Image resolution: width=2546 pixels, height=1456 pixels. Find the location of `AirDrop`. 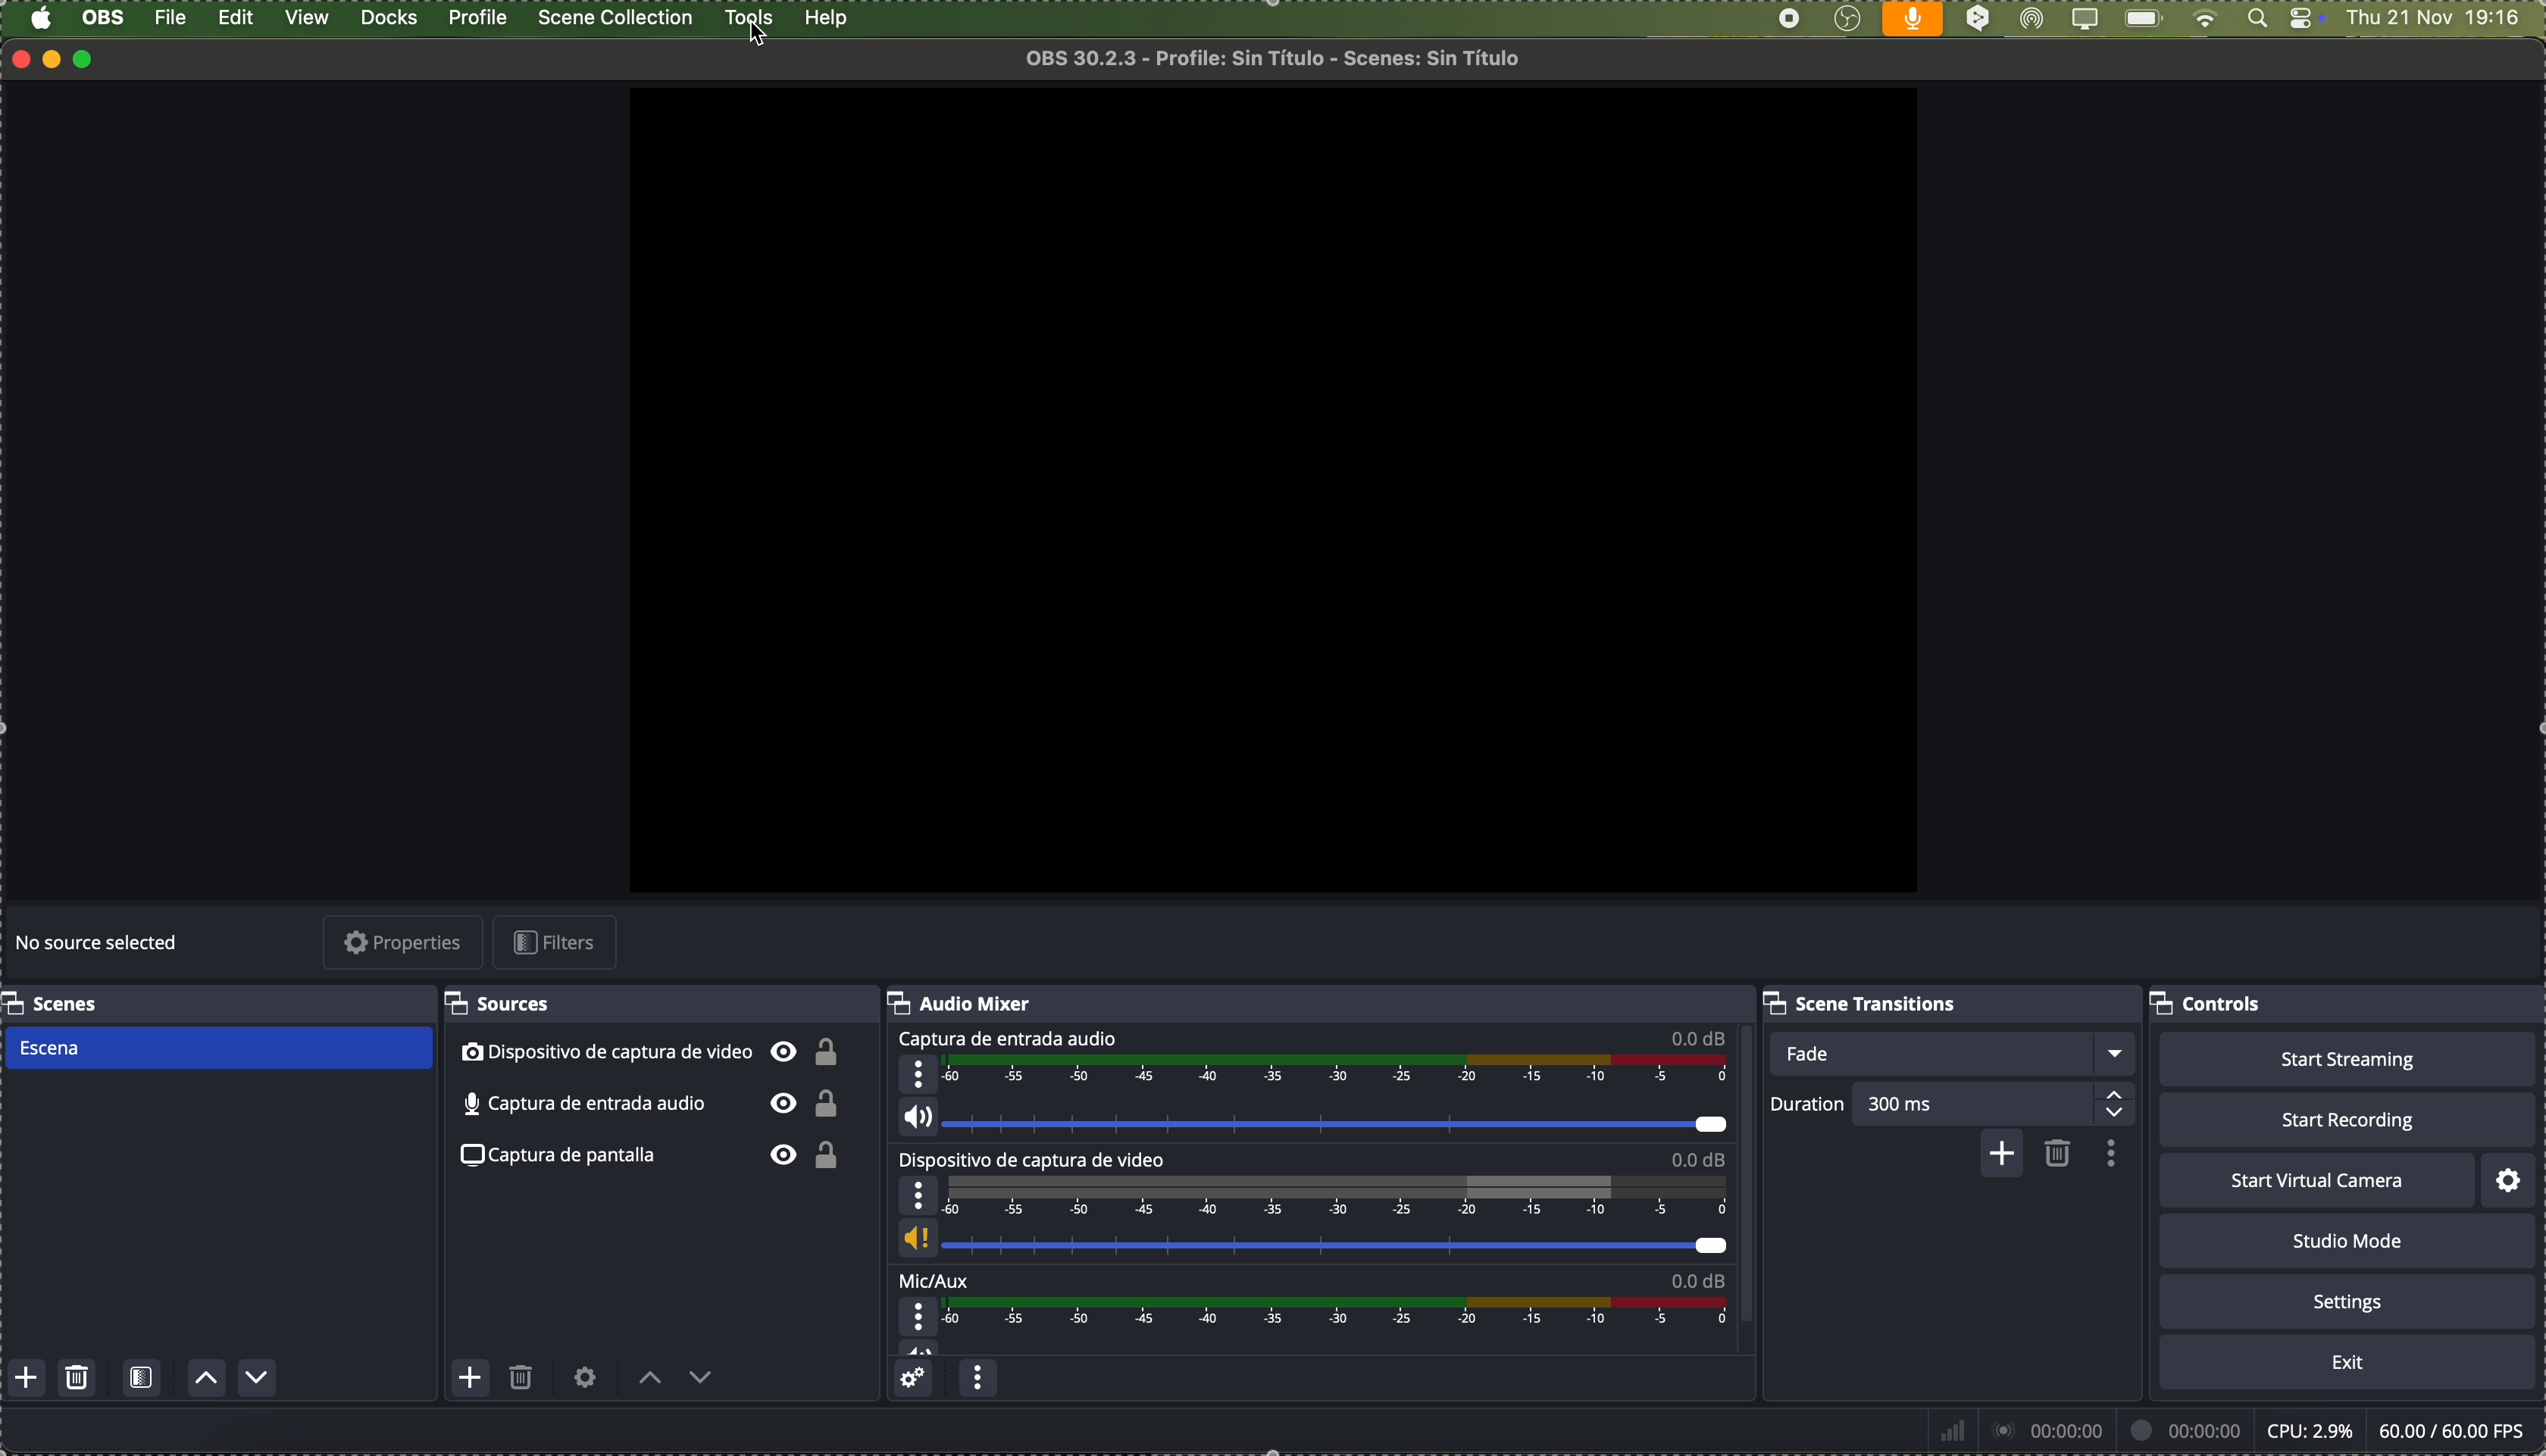

AirDrop is located at coordinates (2033, 20).